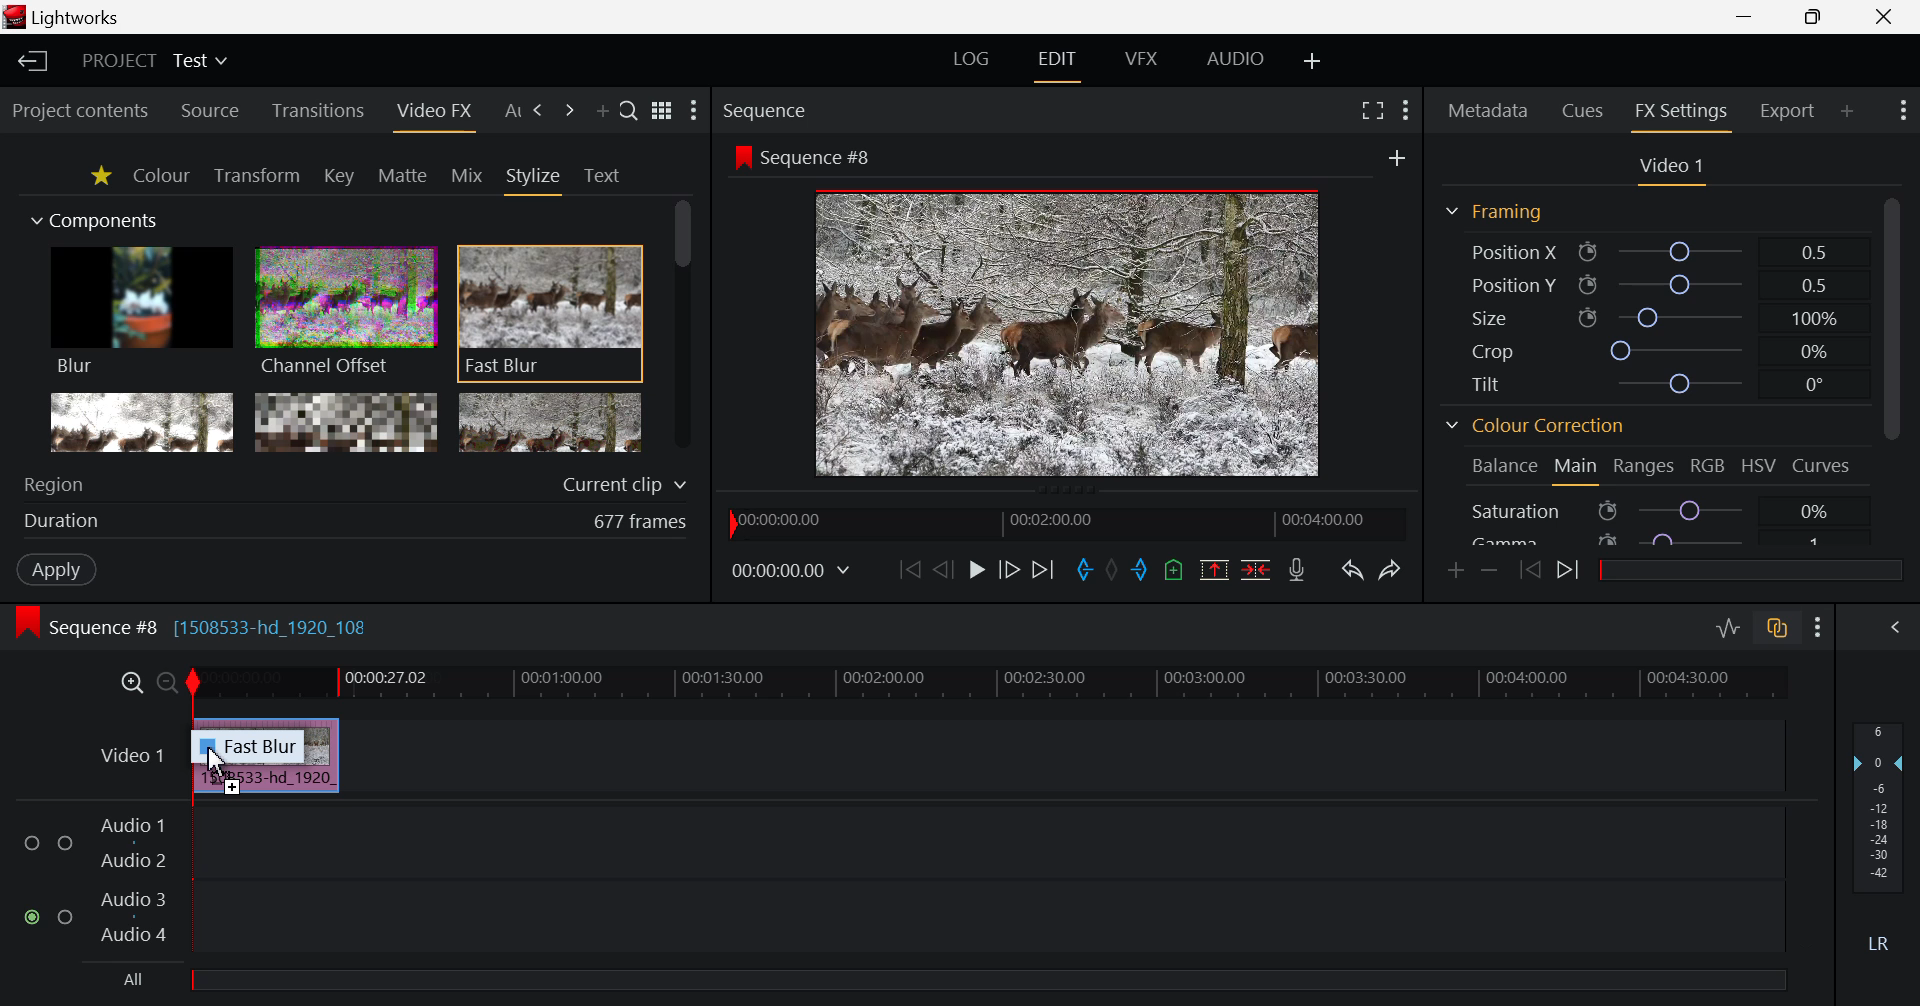 The width and height of the screenshot is (1920, 1006). I want to click on Gamma, so click(1654, 540).